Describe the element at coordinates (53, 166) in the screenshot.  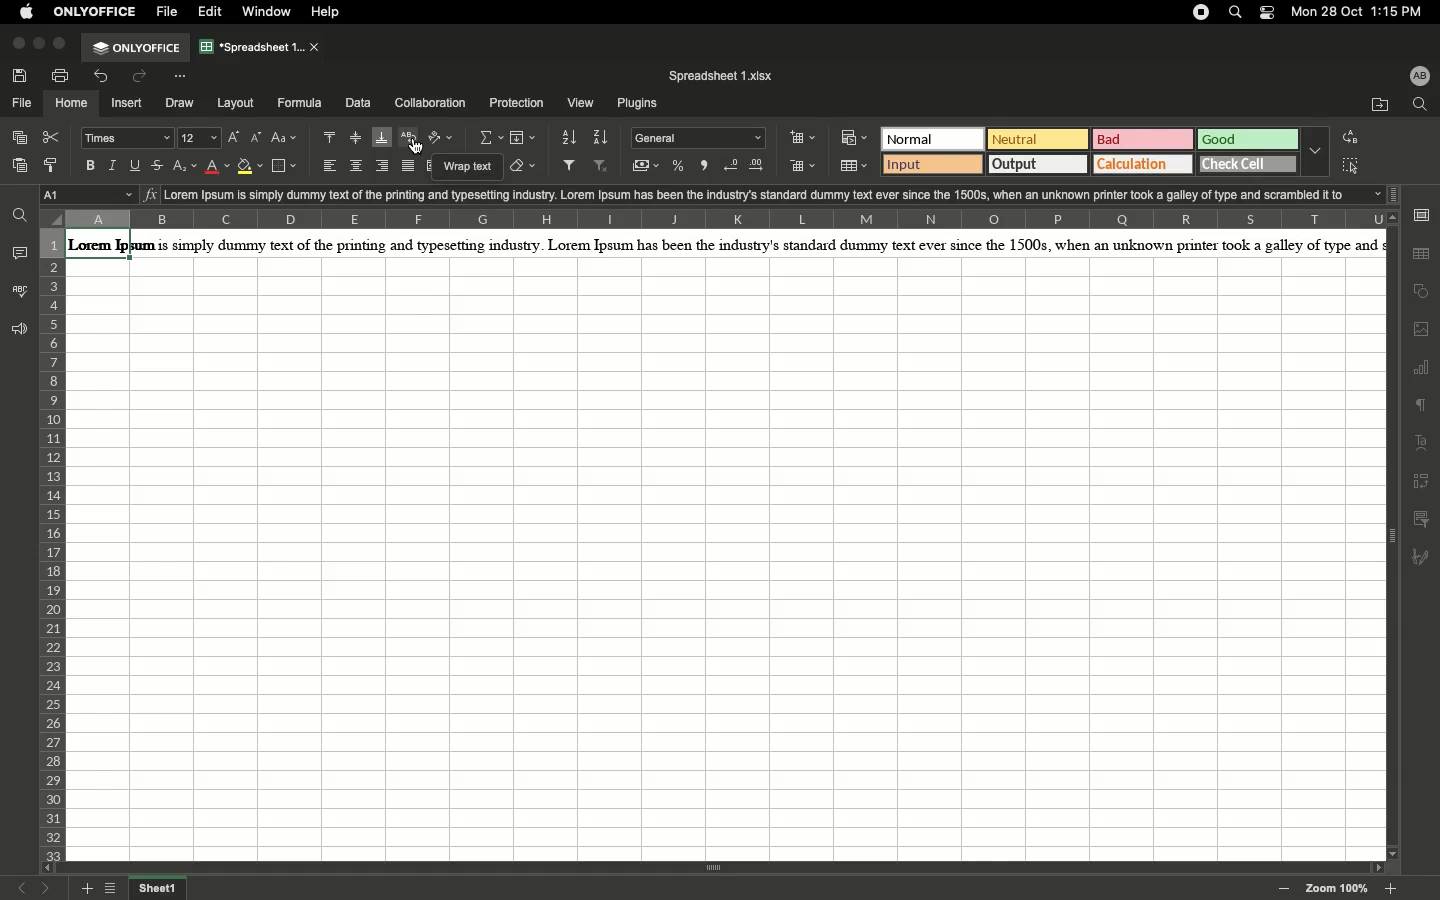
I see `Copy style` at that location.